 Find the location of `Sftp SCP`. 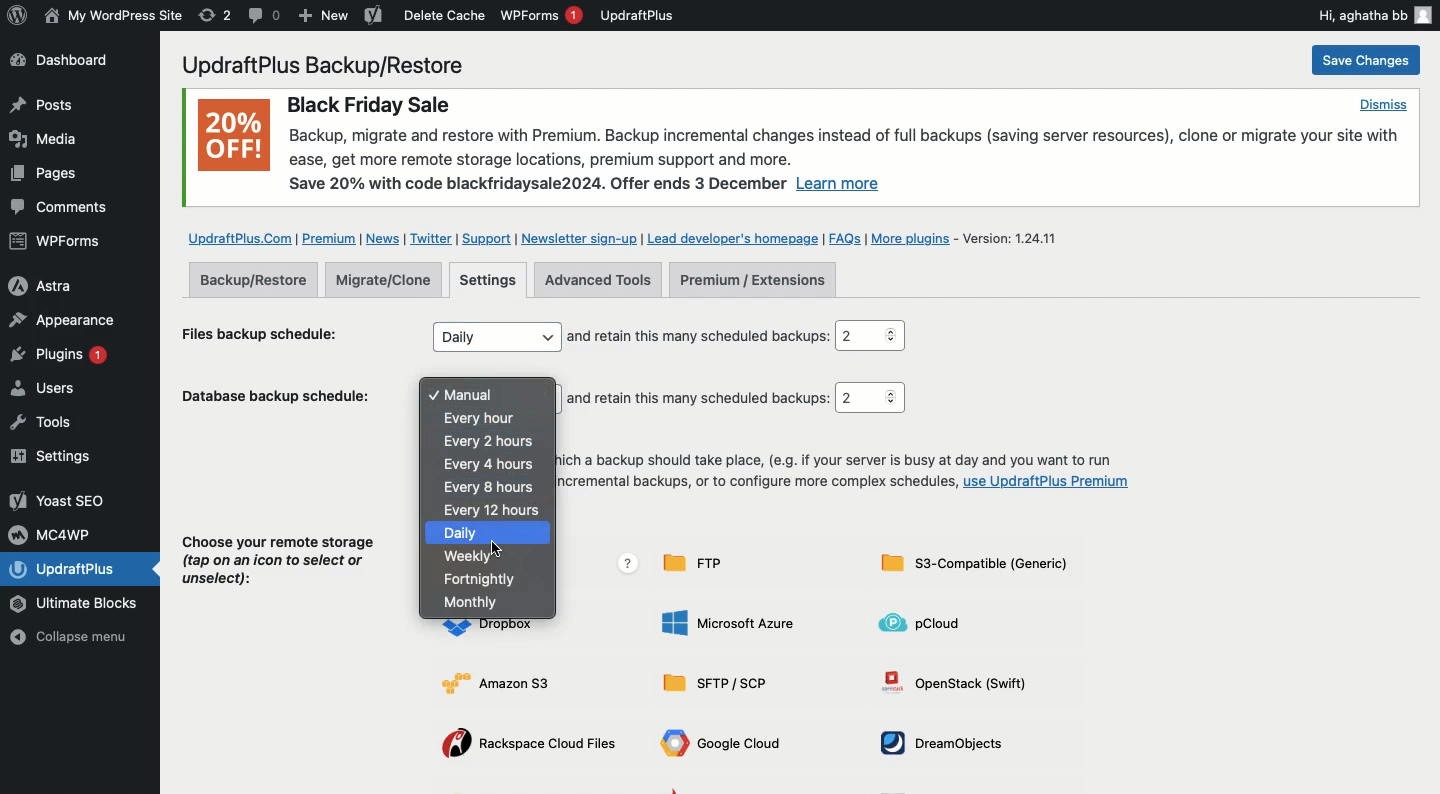

Sftp SCP is located at coordinates (722, 684).